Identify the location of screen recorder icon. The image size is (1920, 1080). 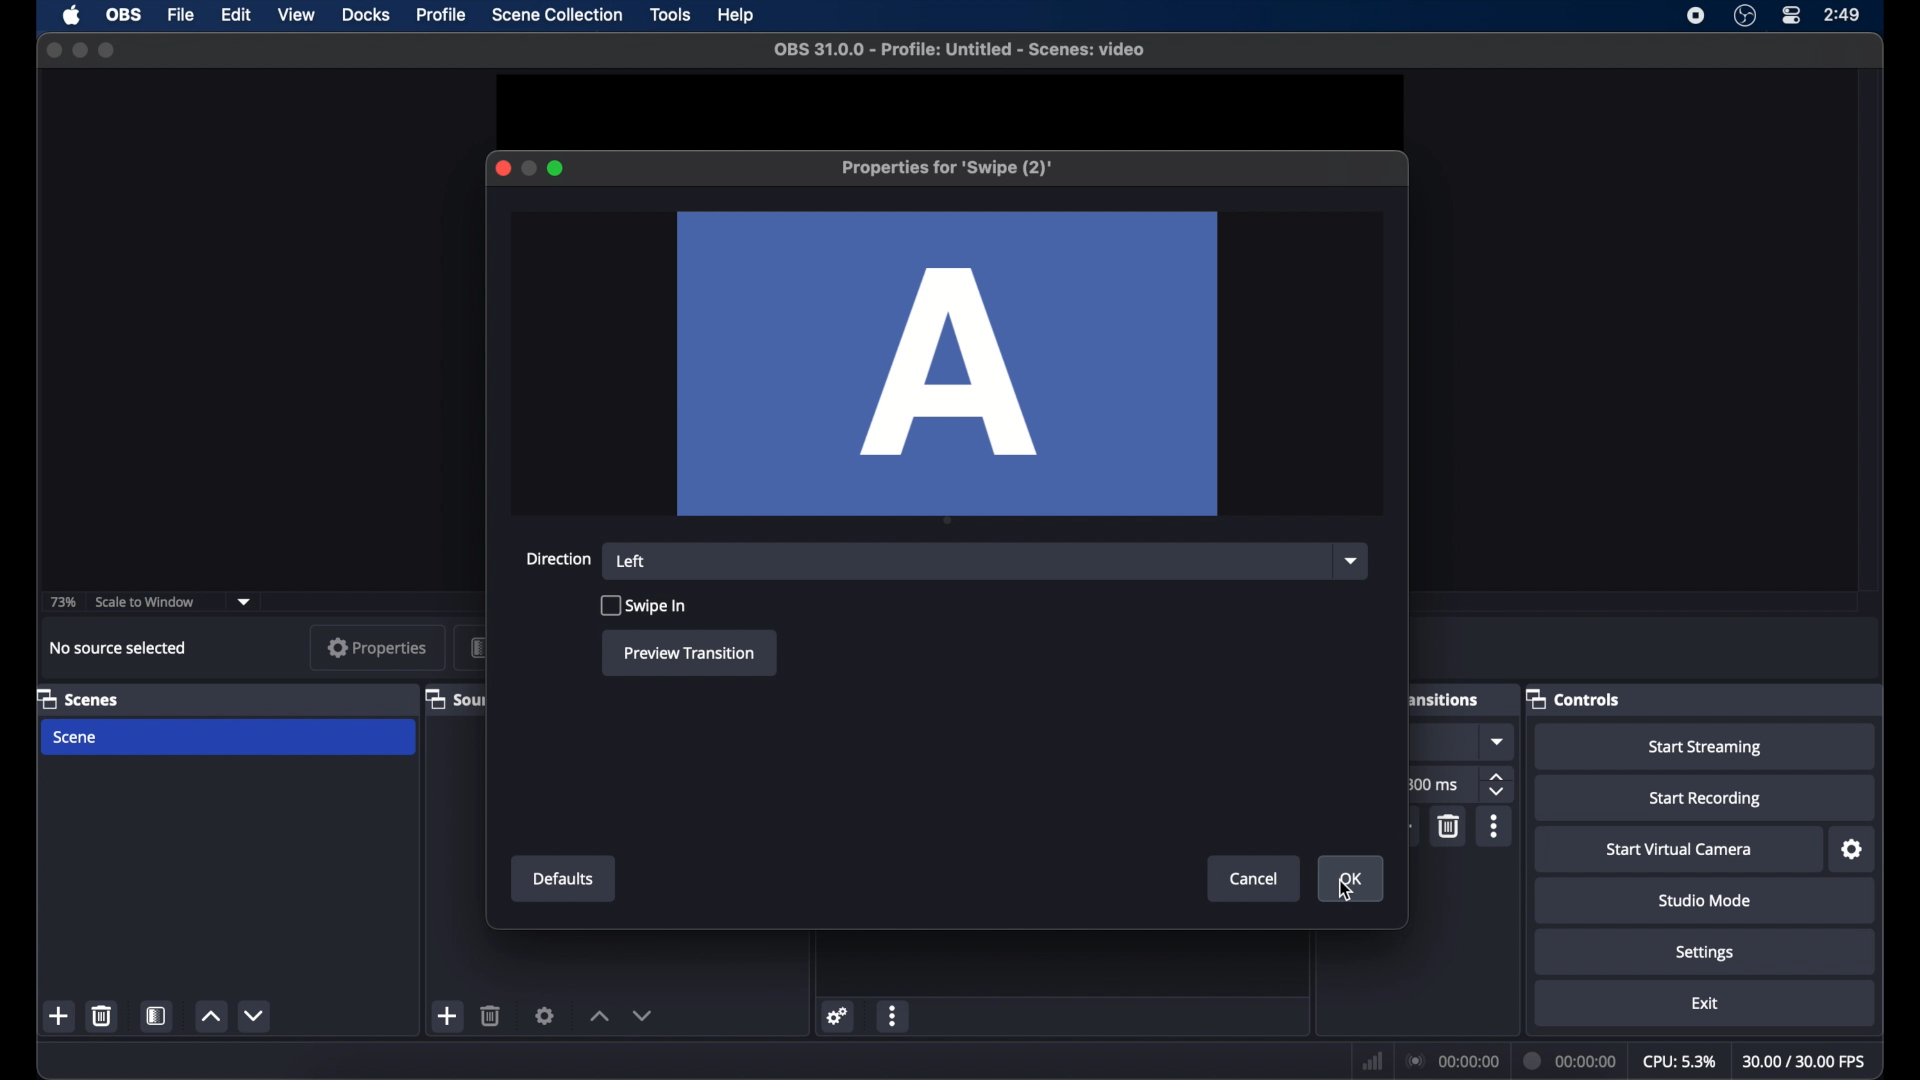
(1696, 15).